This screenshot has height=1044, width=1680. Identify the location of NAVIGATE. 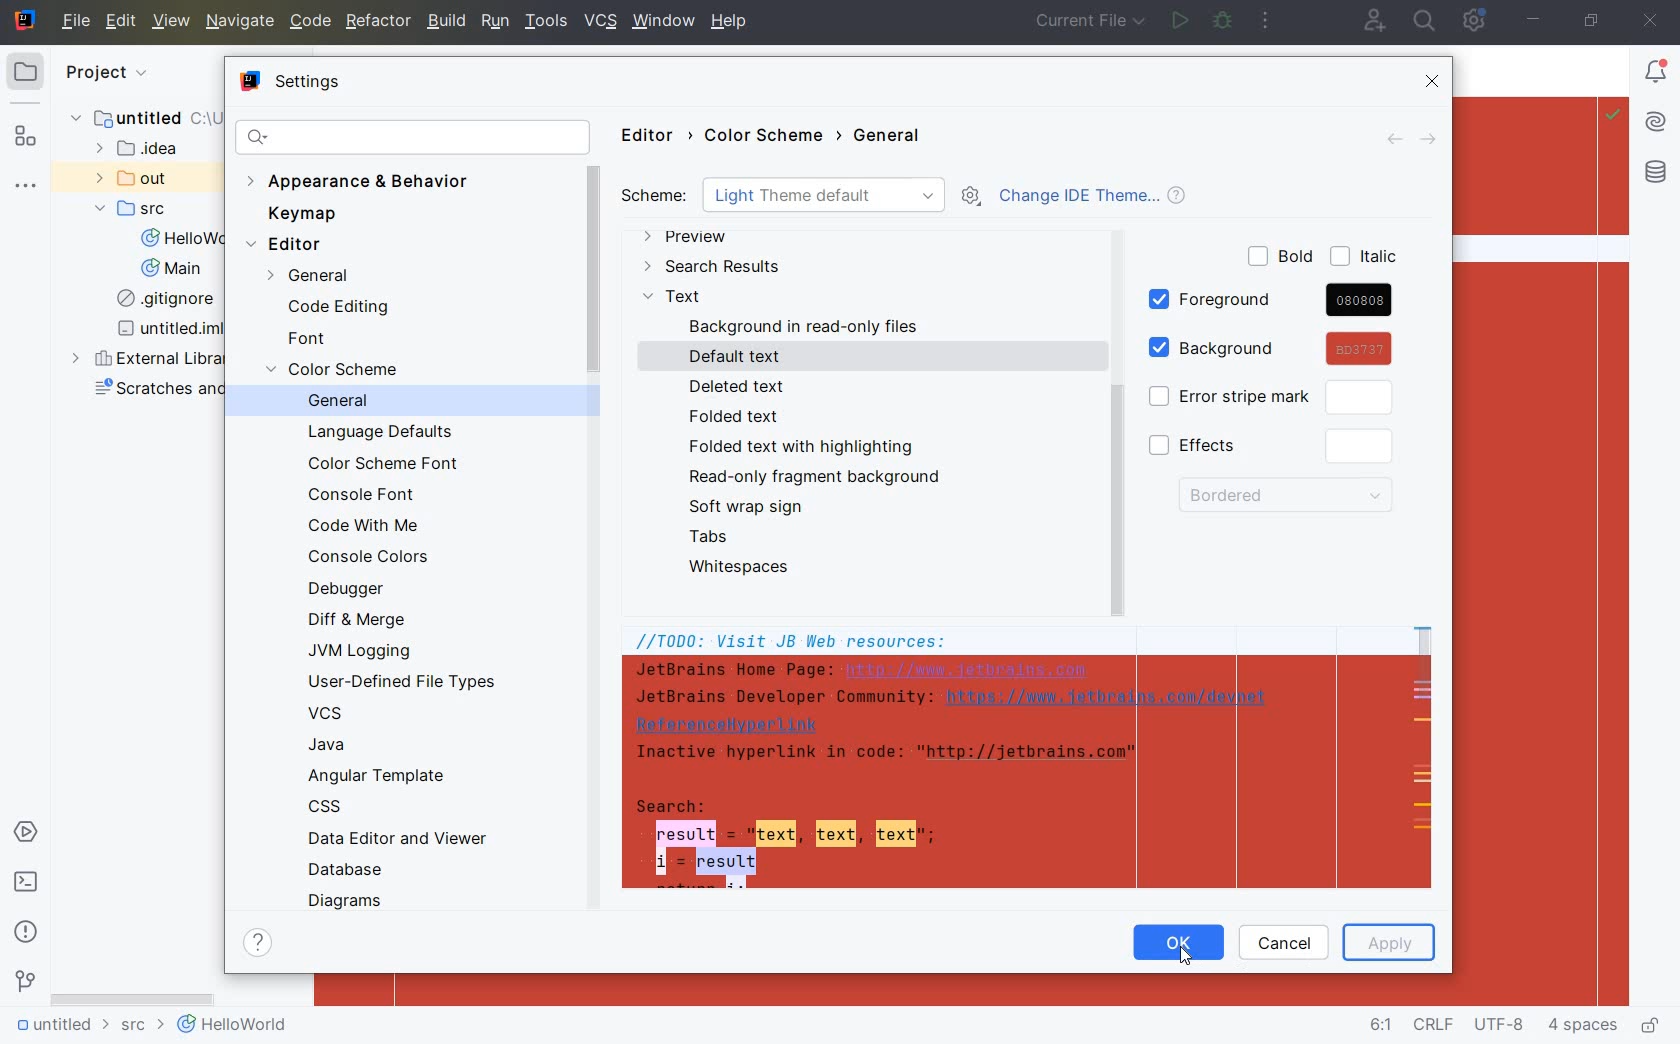
(238, 22).